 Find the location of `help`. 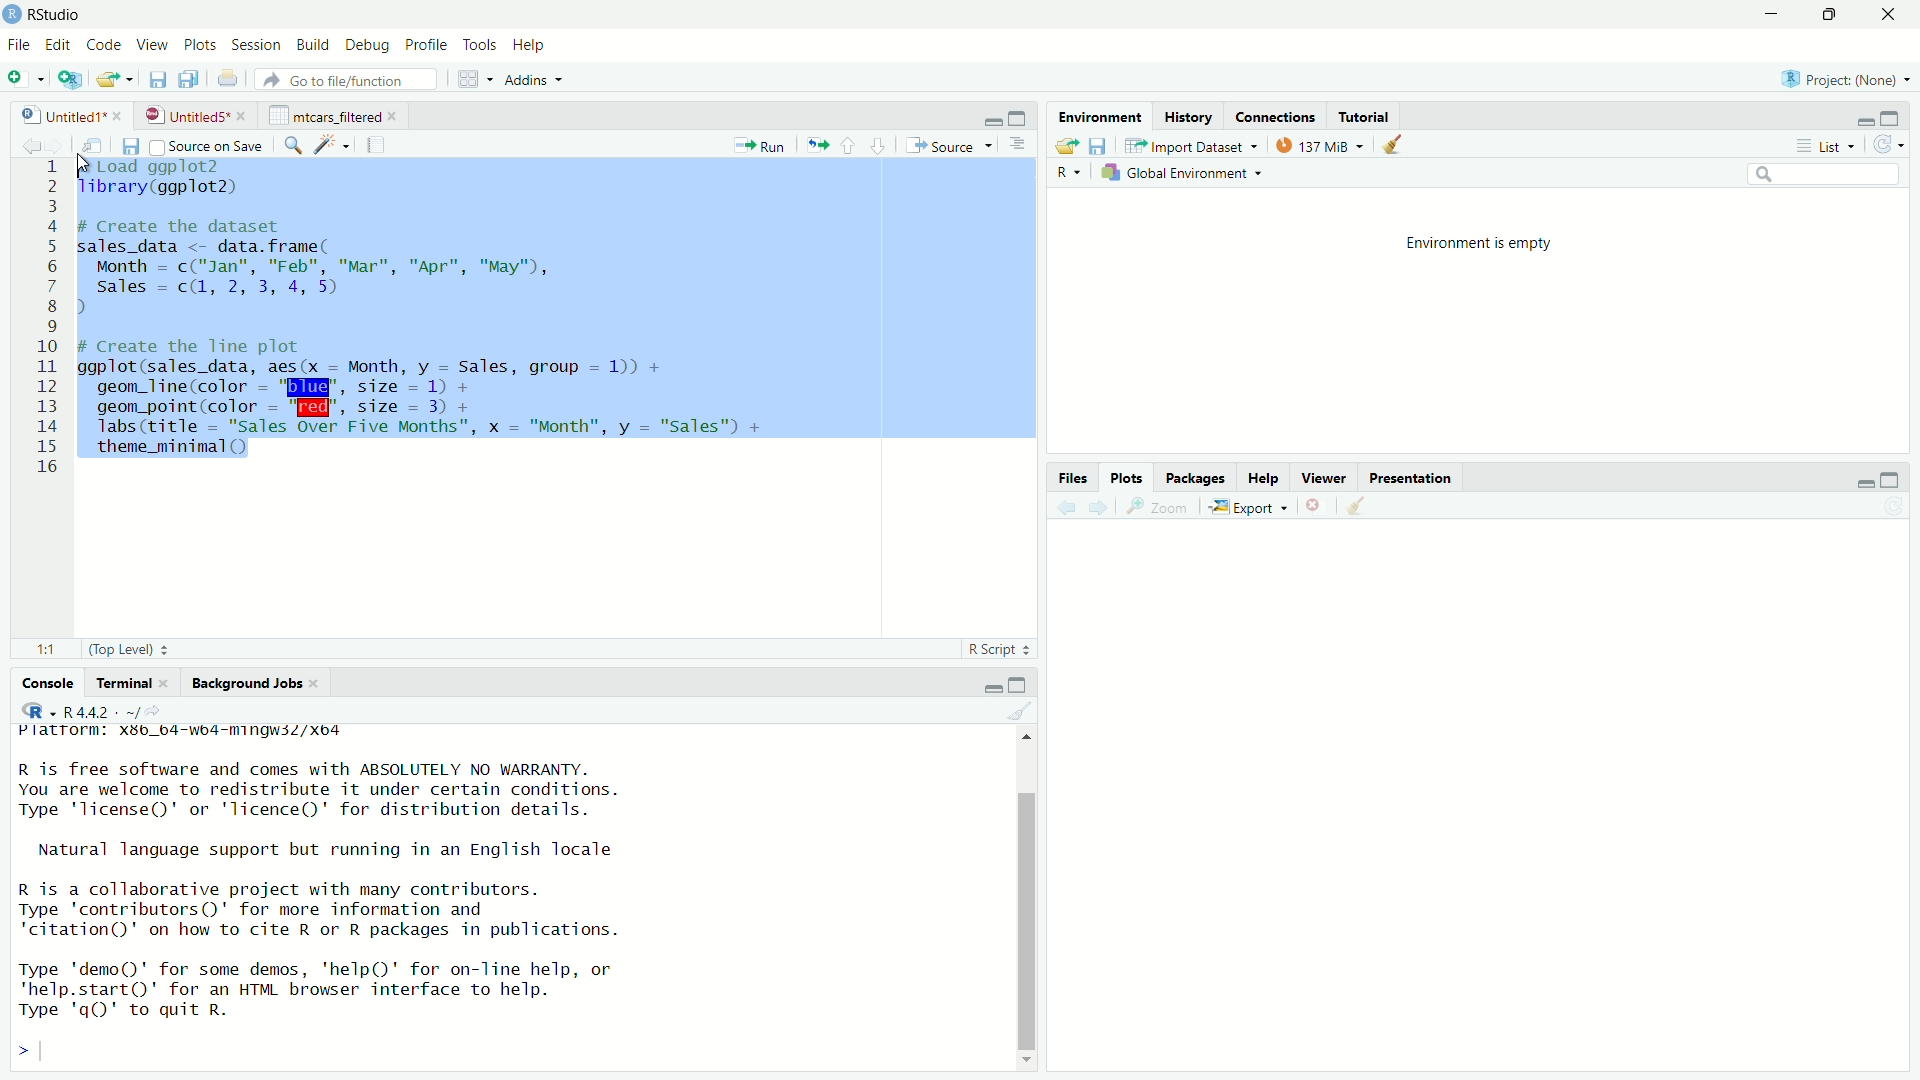

help is located at coordinates (1265, 479).